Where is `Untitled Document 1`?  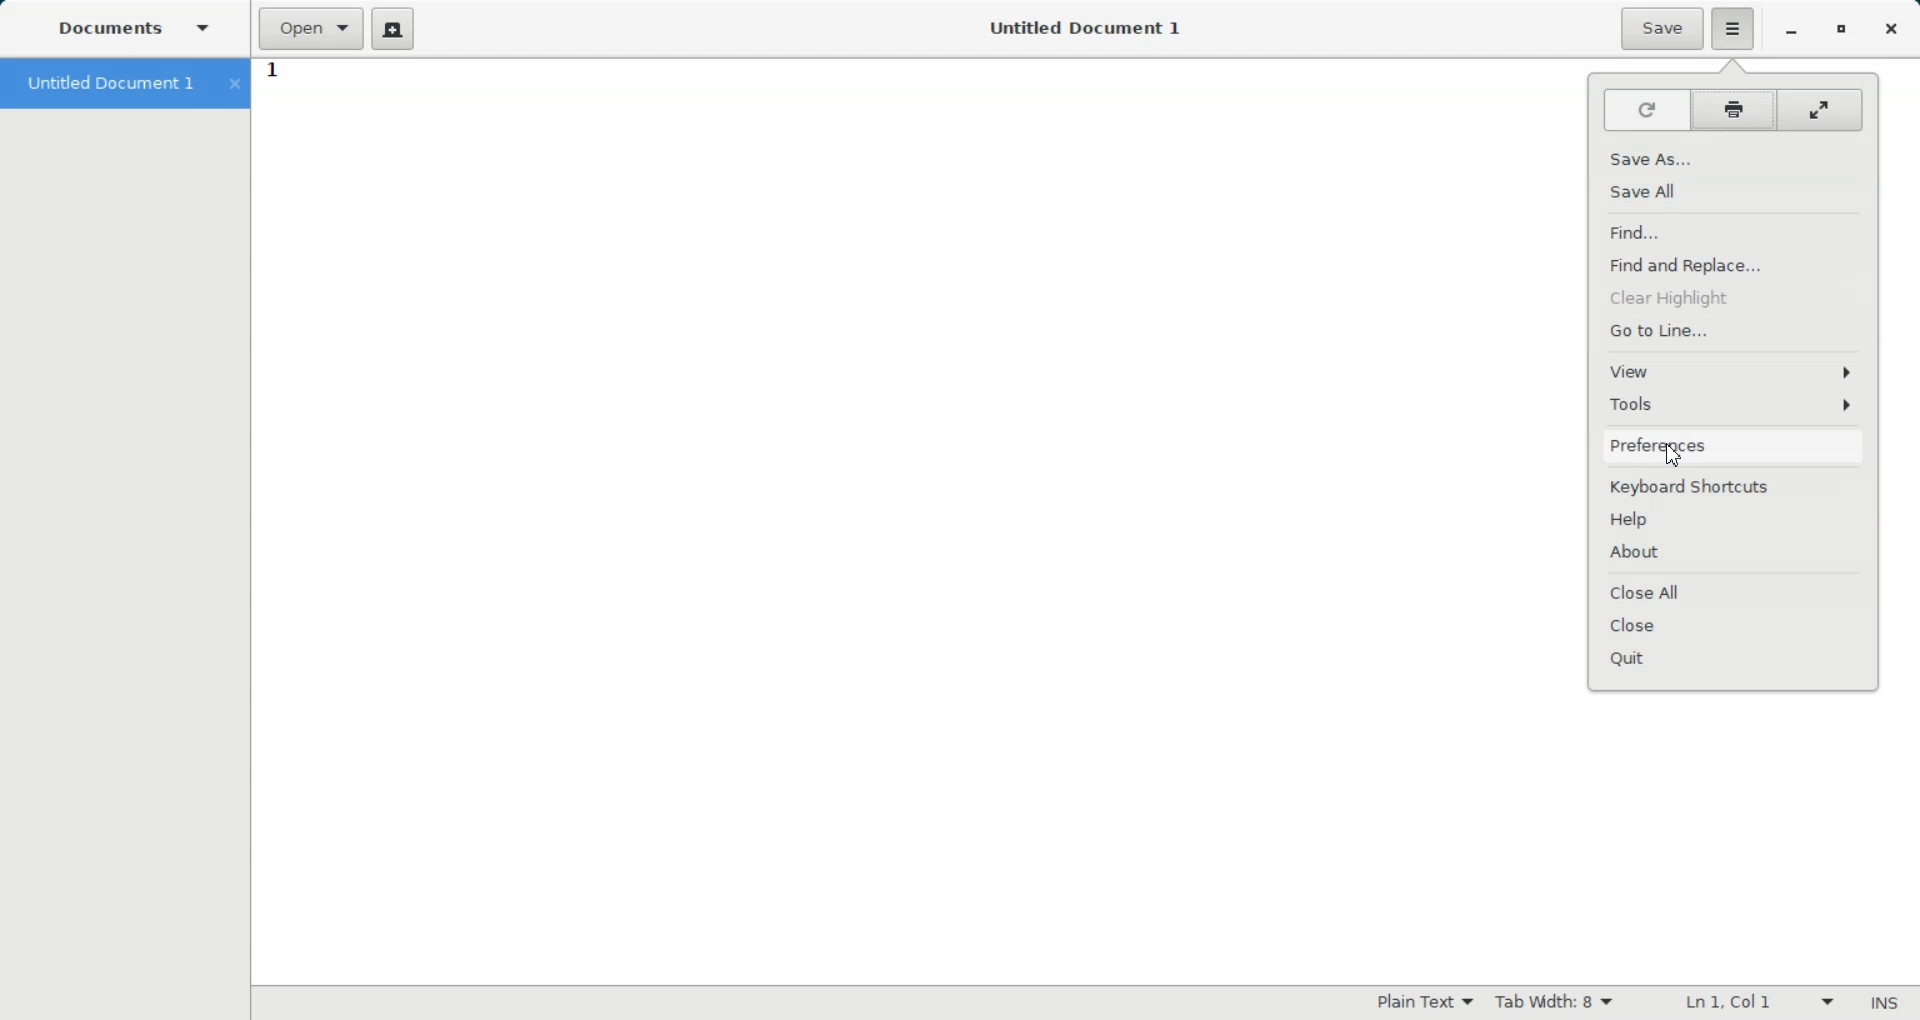
Untitled Document 1 is located at coordinates (1073, 27).